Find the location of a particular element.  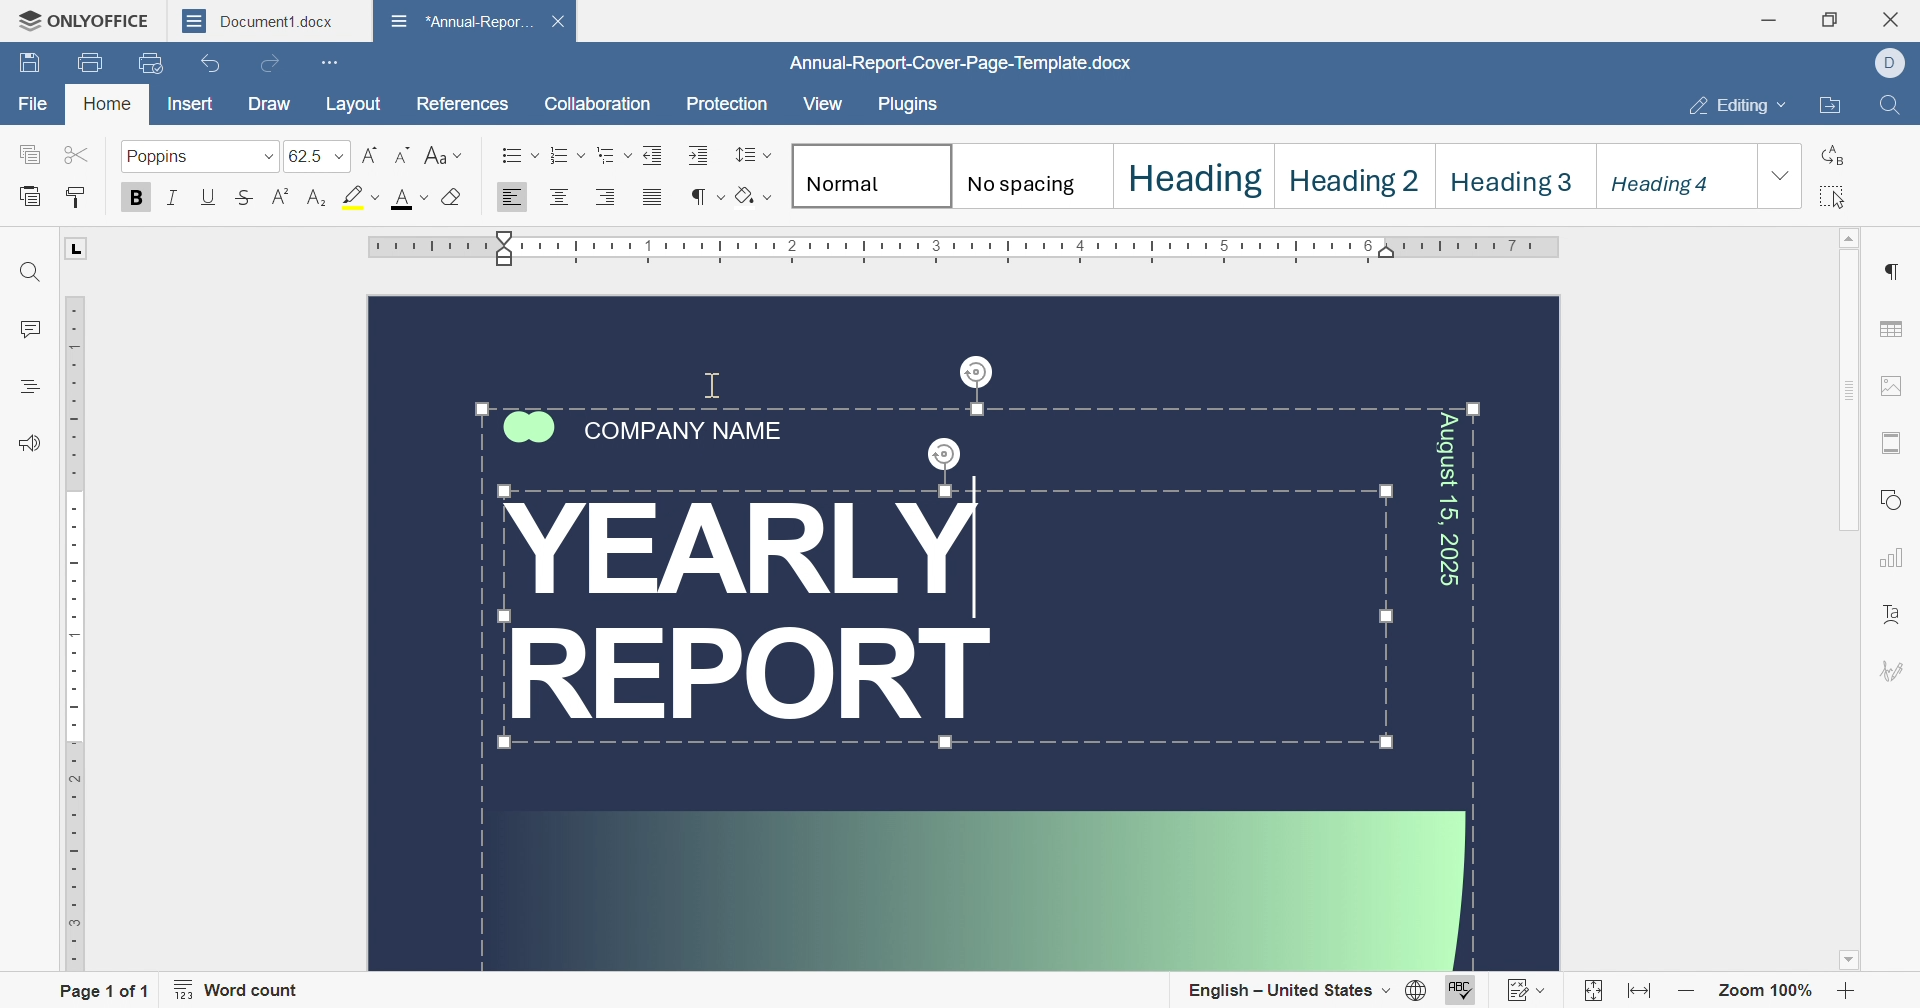

set document language is located at coordinates (1419, 992).